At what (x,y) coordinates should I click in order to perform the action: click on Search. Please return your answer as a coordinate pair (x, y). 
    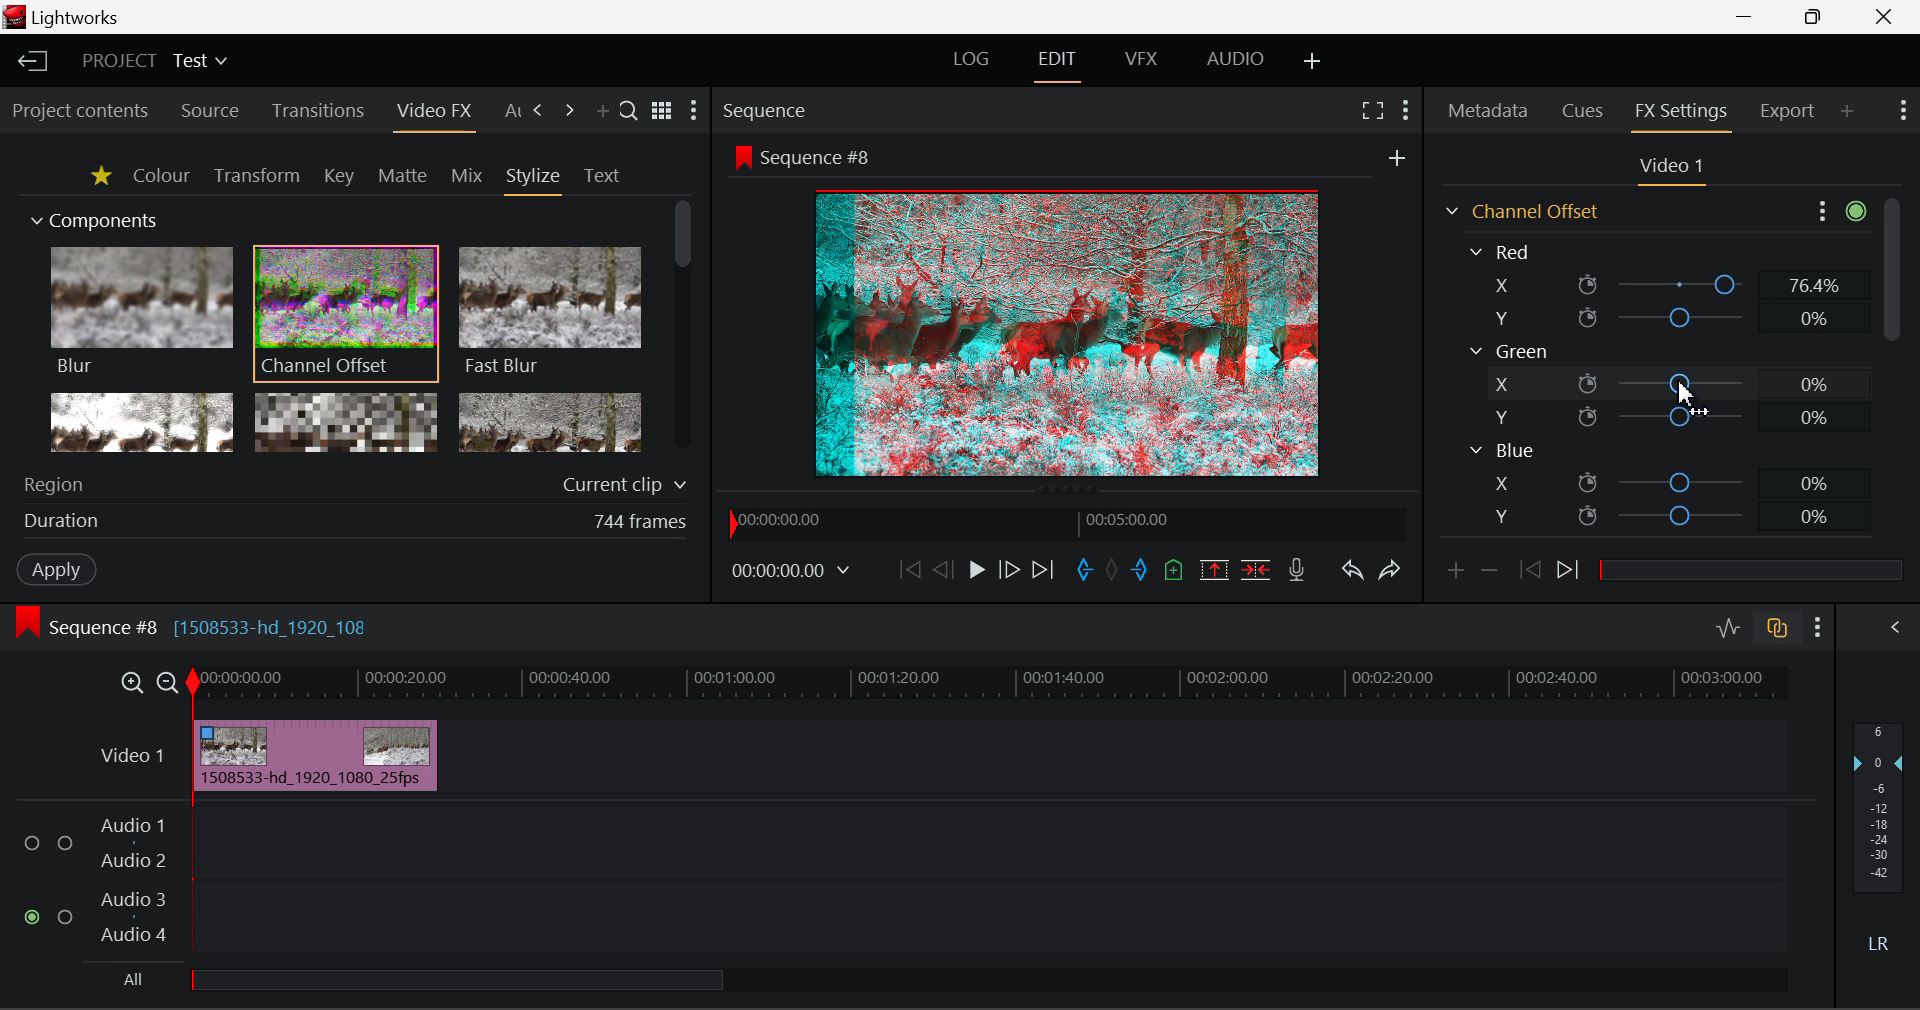
    Looking at the image, I should click on (629, 110).